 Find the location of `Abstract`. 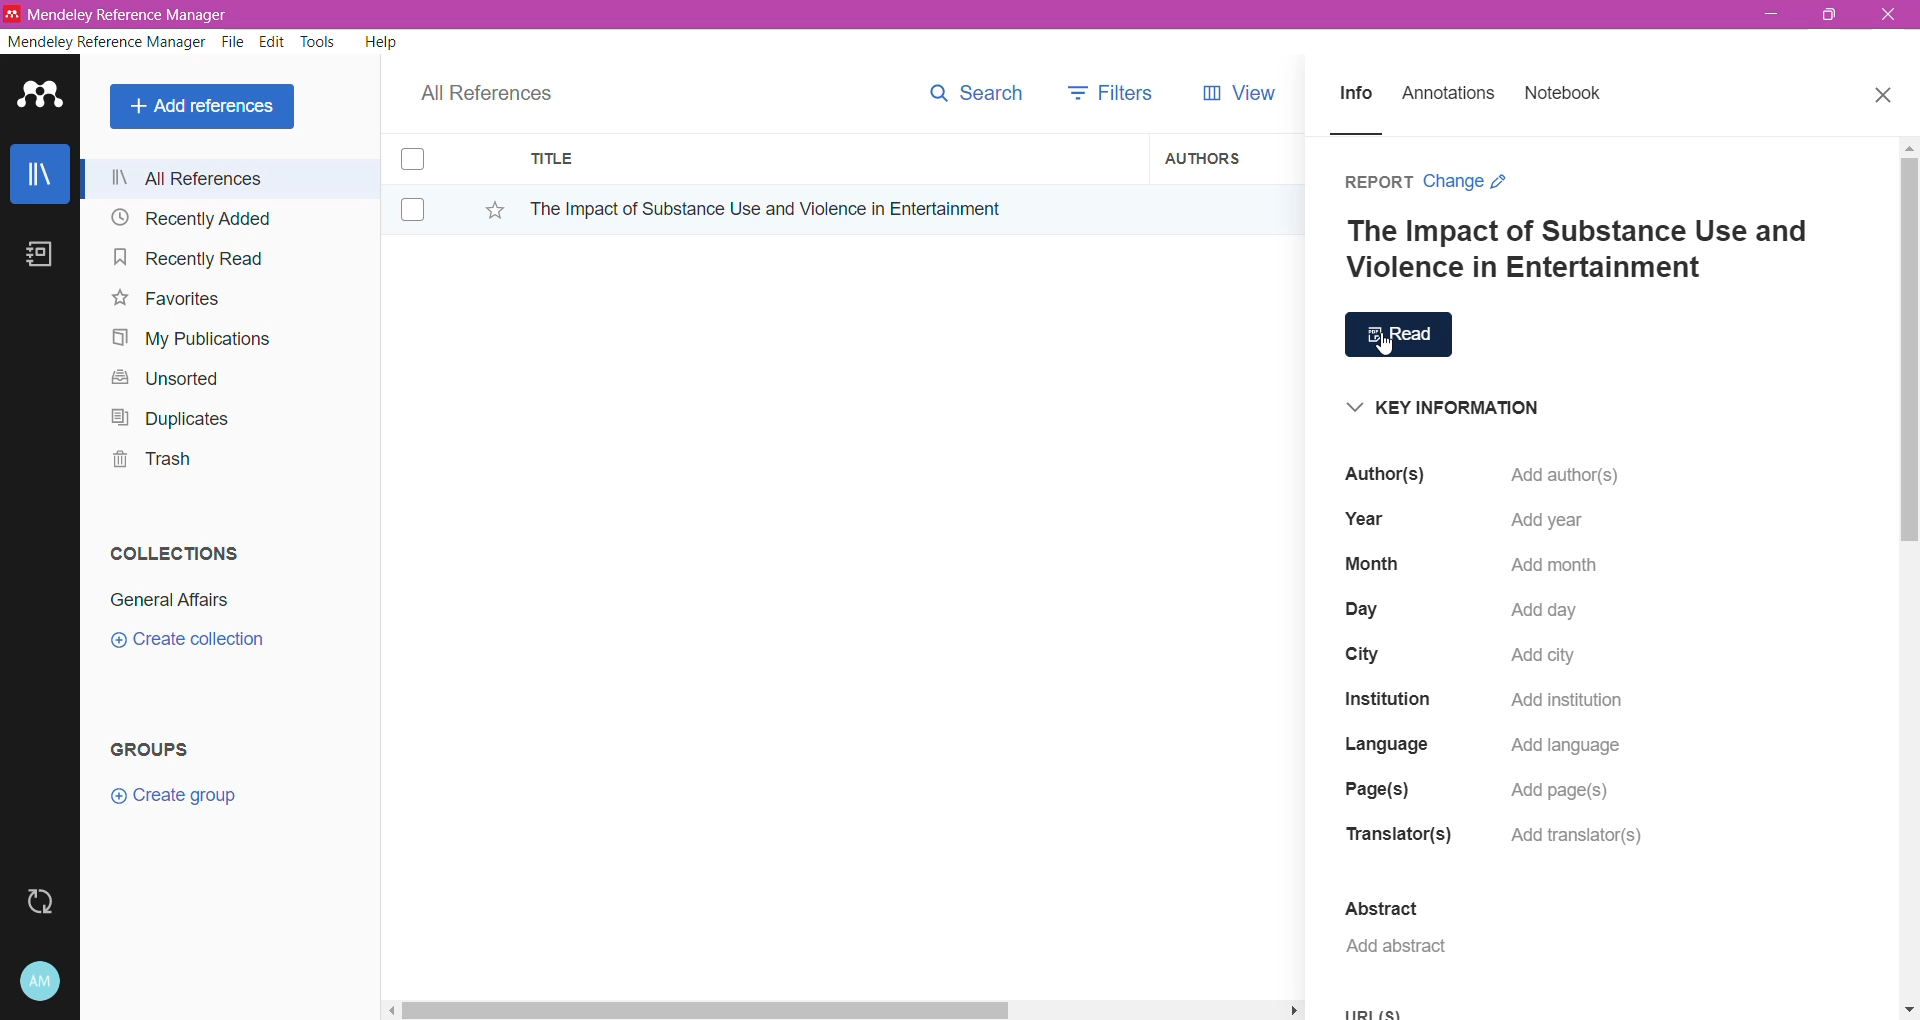

Abstract is located at coordinates (1388, 908).